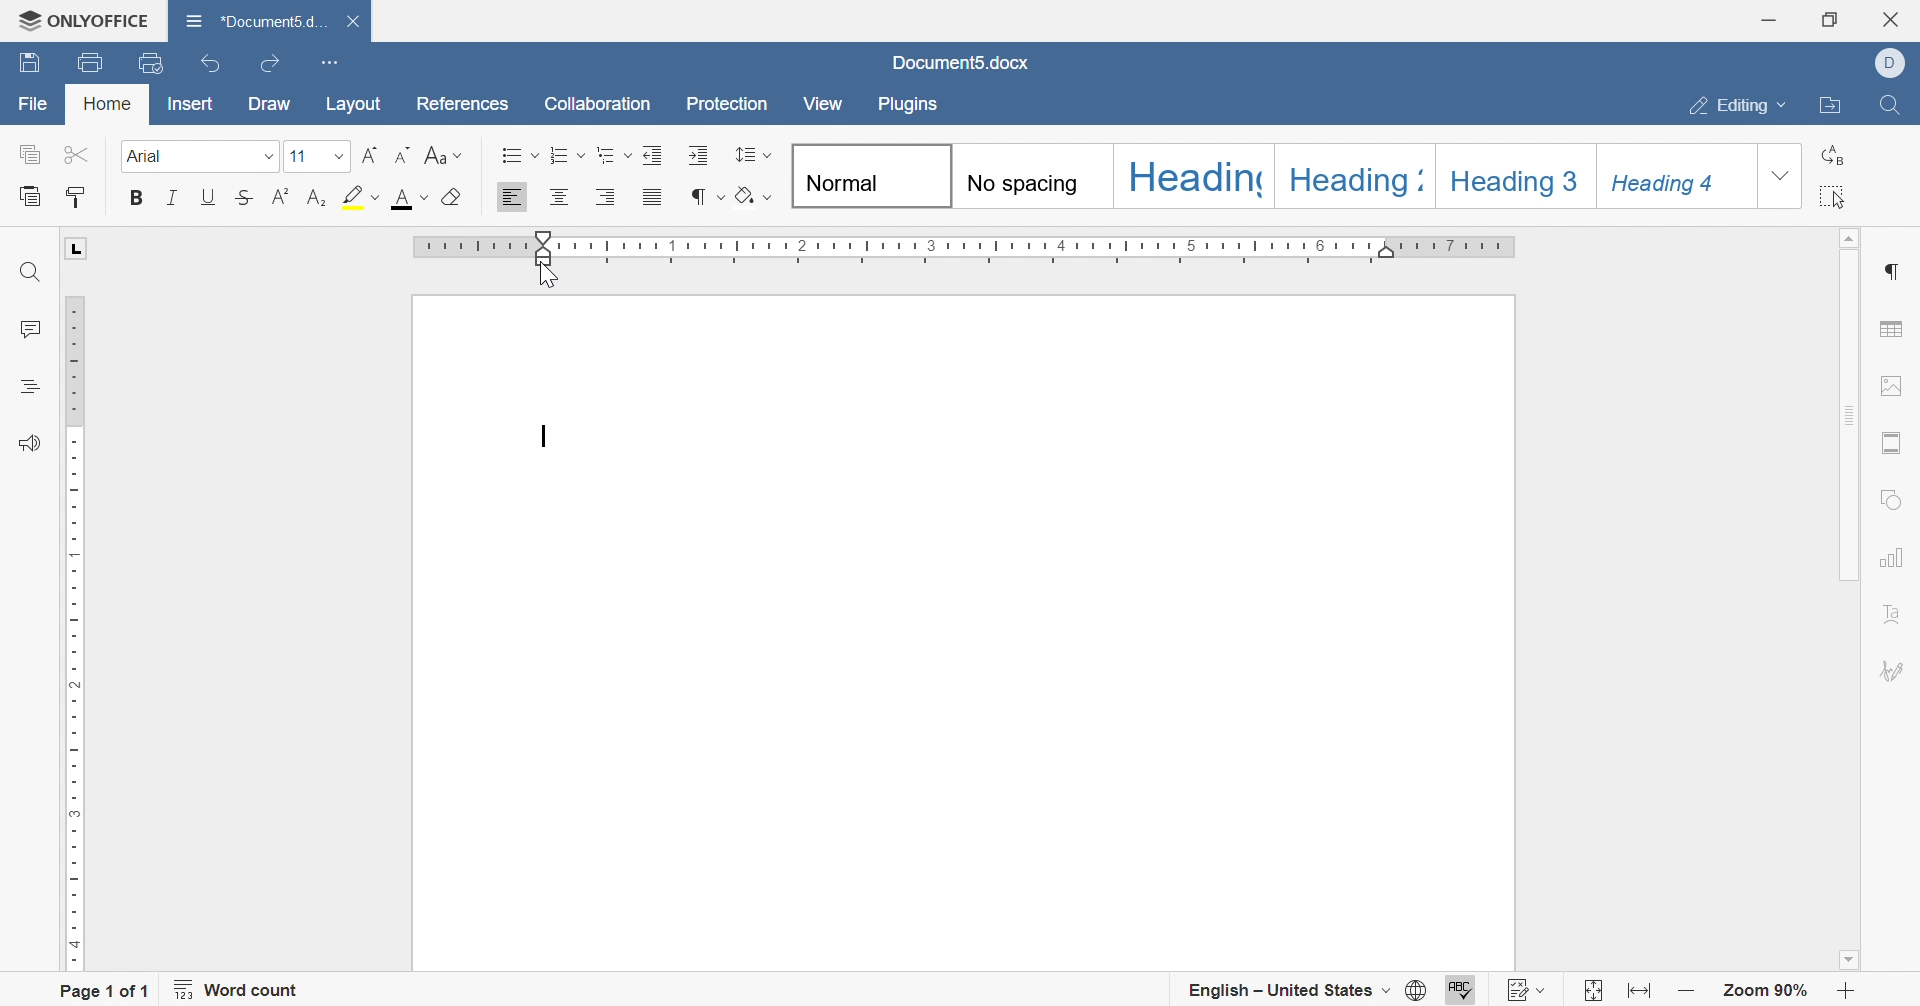  What do you see at coordinates (826, 104) in the screenshot?
I see `view` at bounding box center [826, 104].